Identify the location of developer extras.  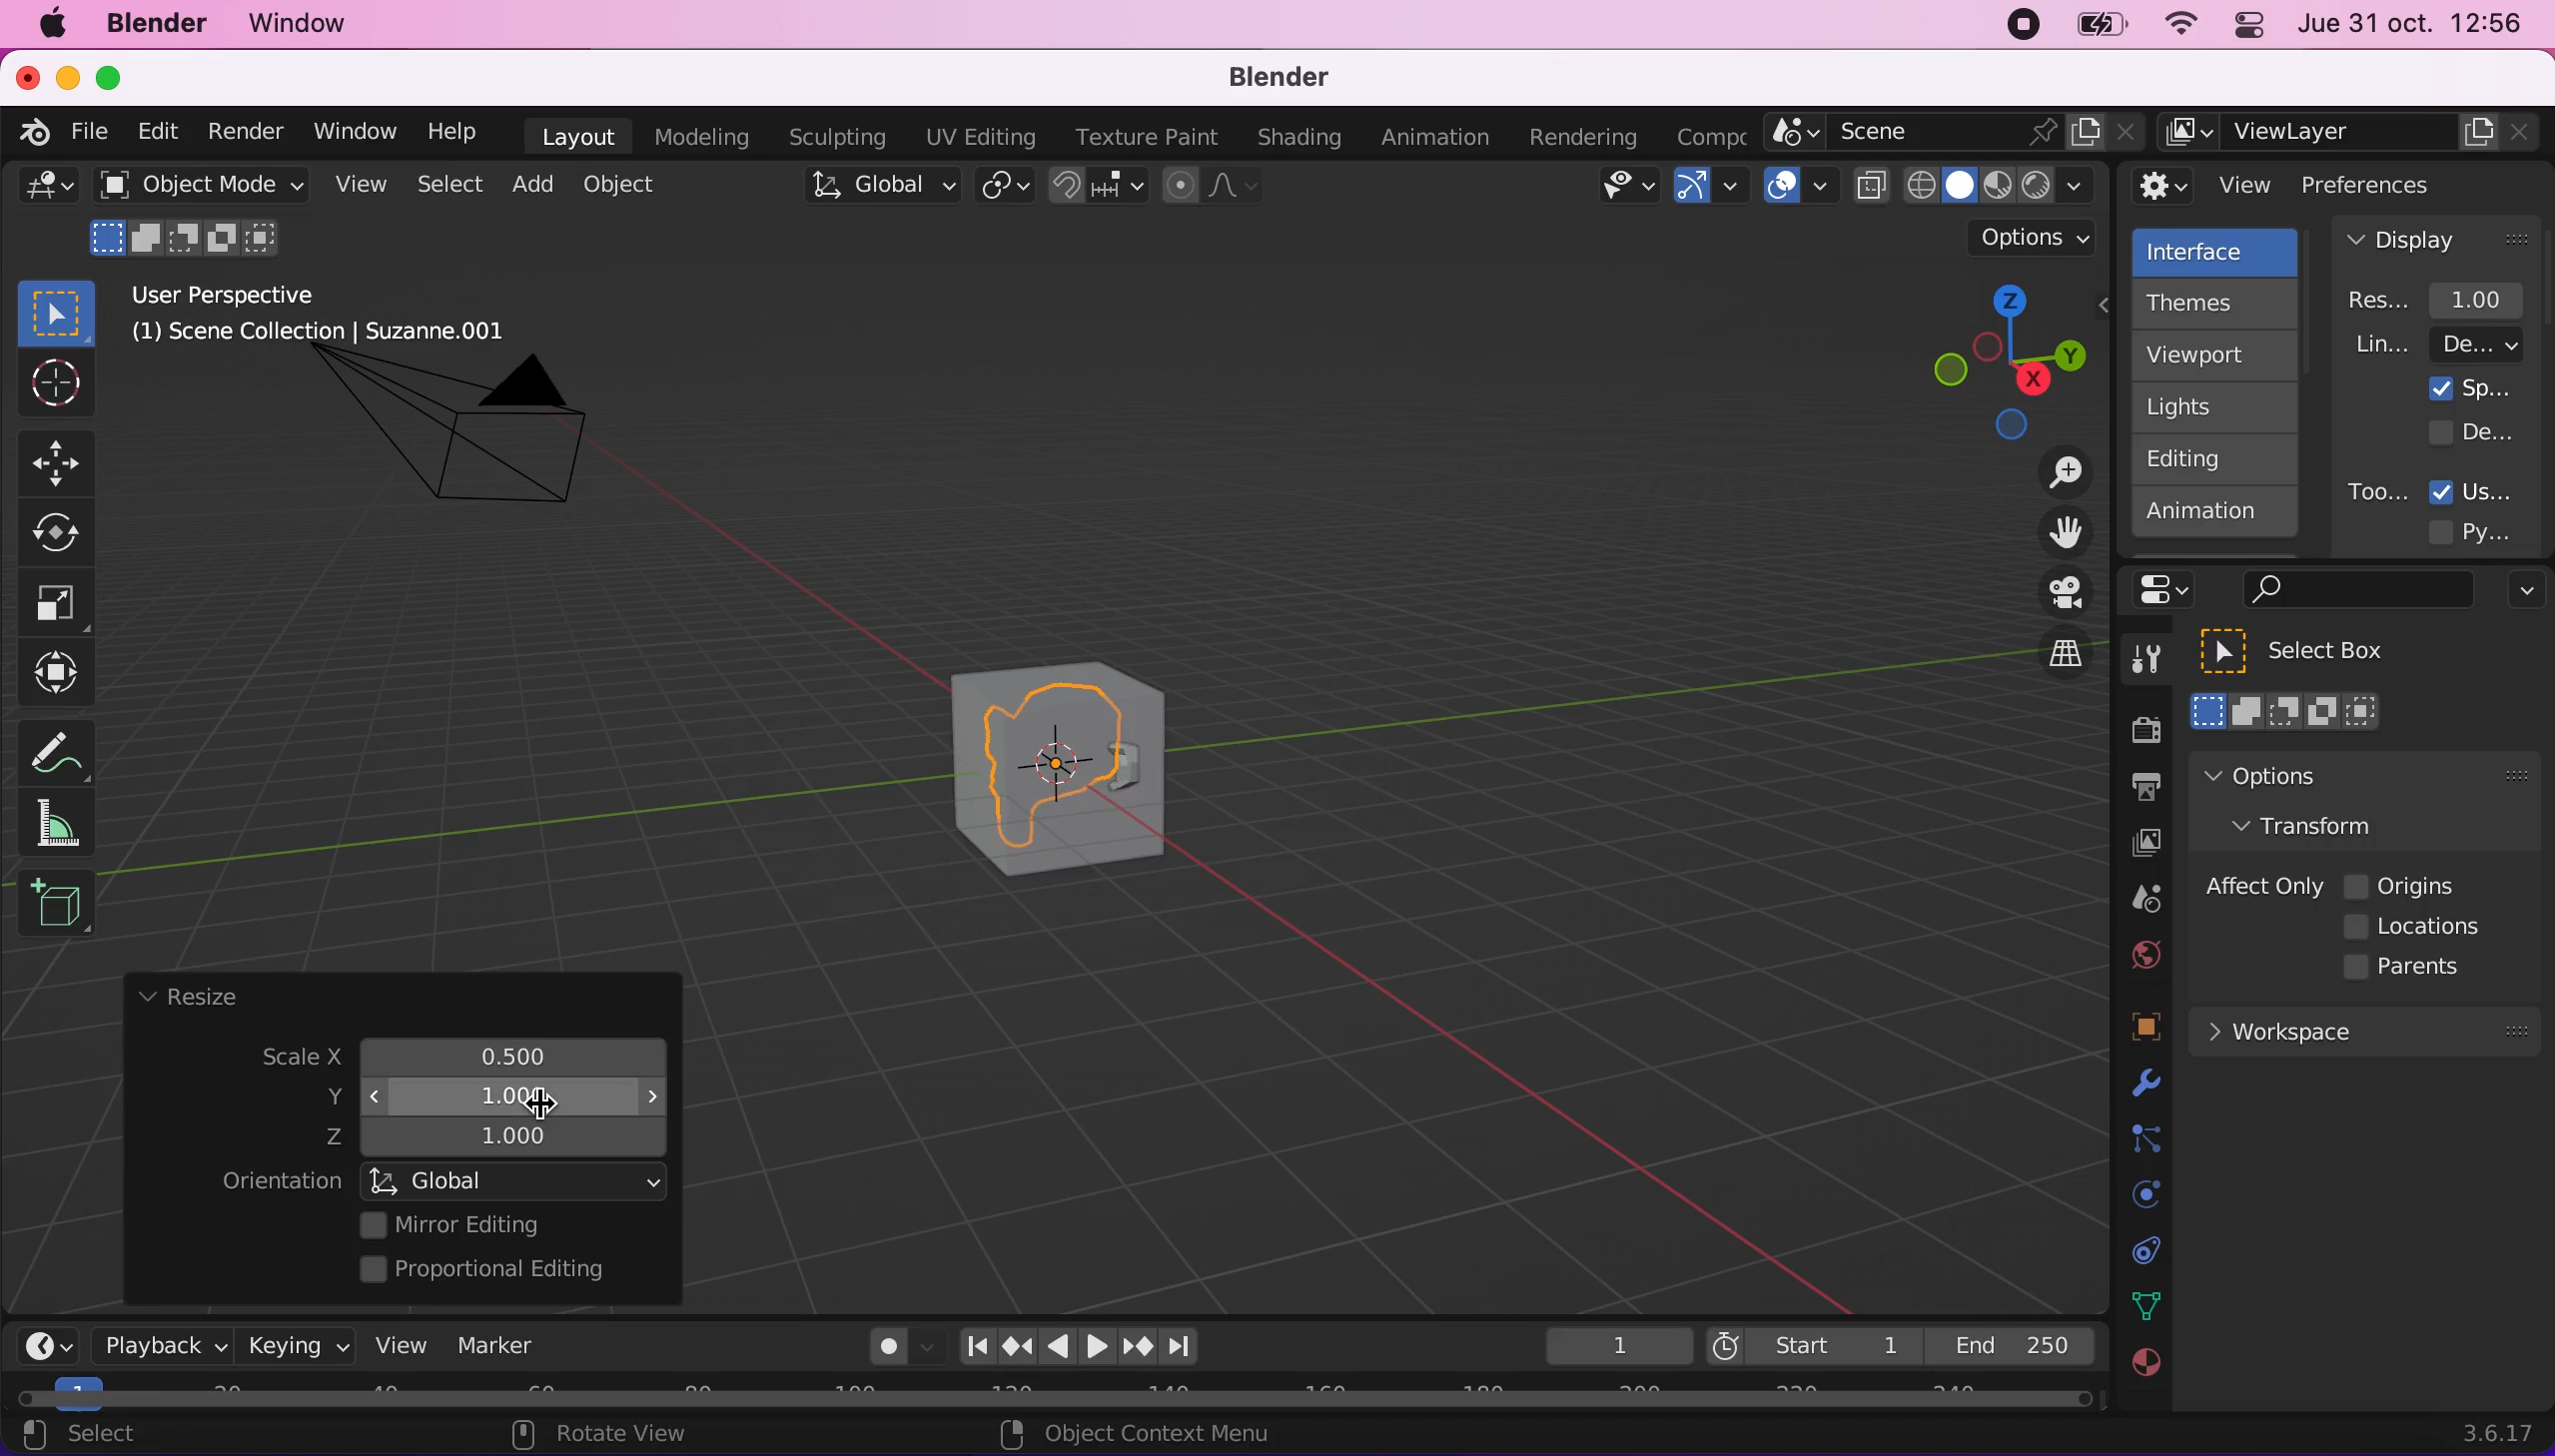
(2474, 431).